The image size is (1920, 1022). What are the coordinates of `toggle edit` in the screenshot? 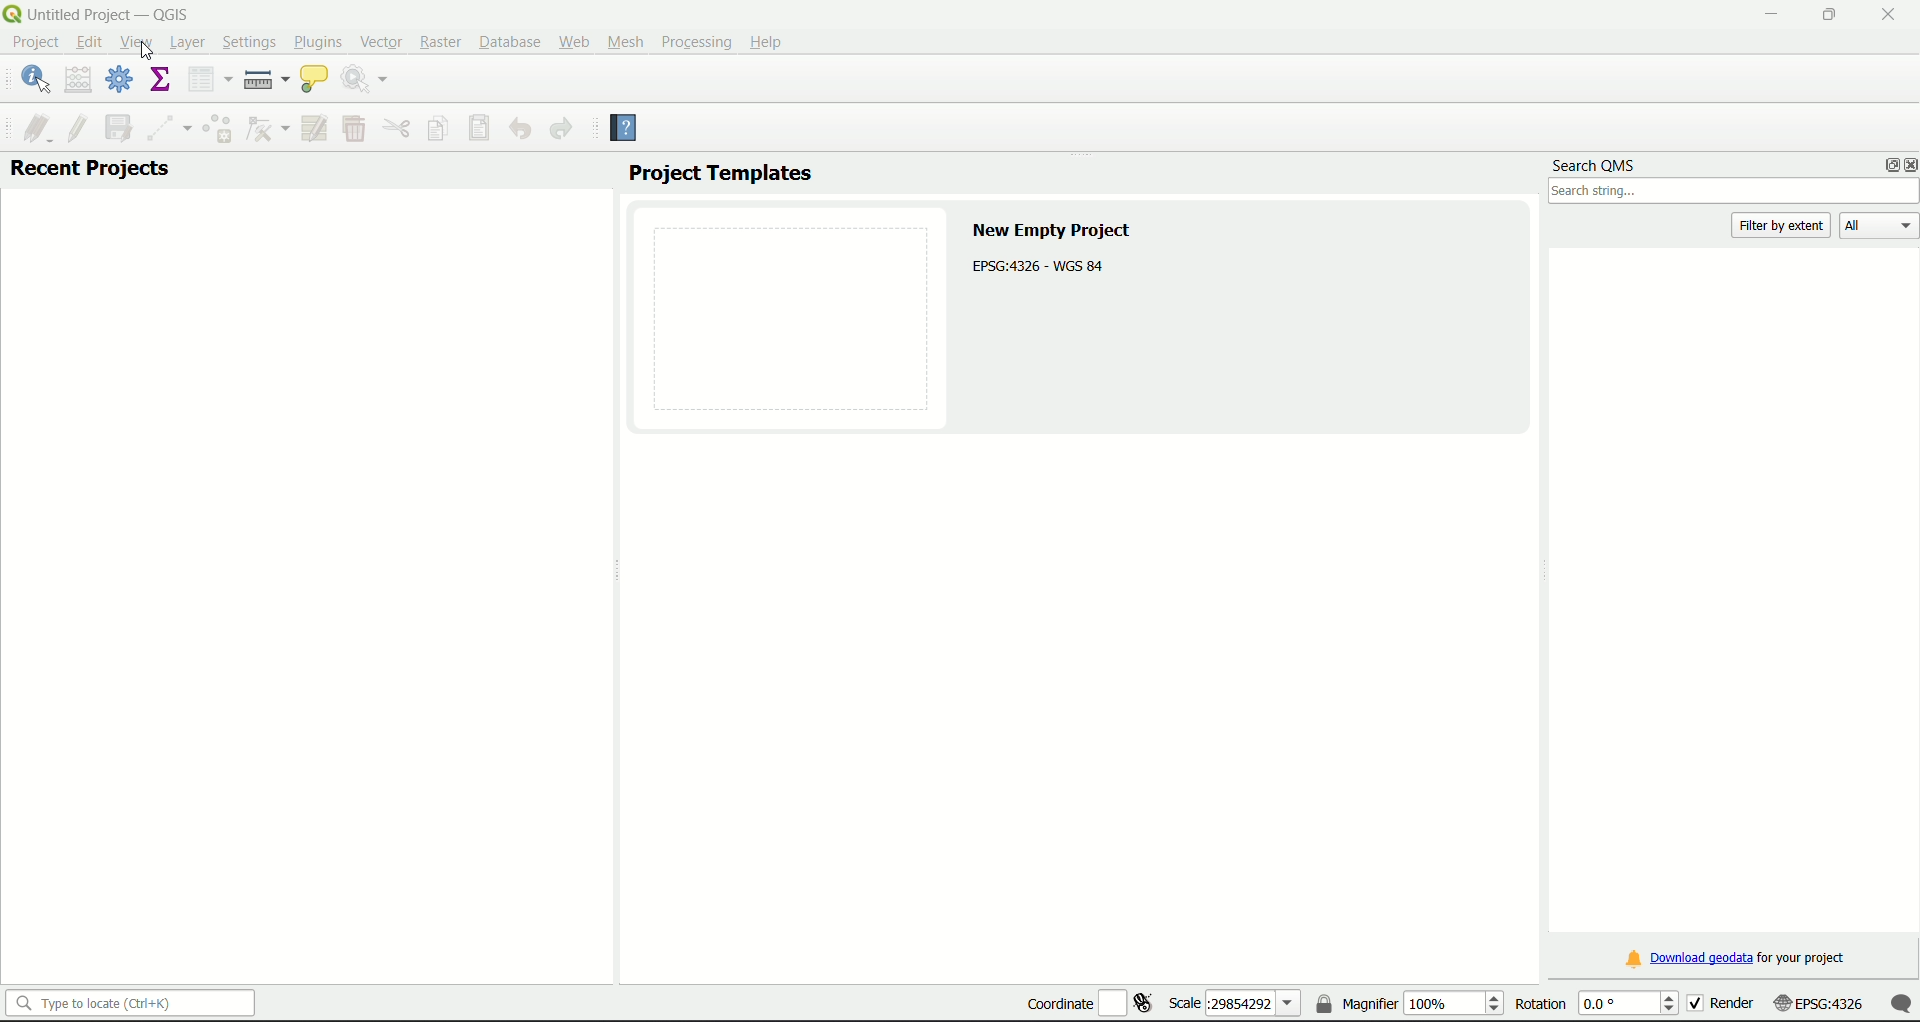 It's located at (75, 128).